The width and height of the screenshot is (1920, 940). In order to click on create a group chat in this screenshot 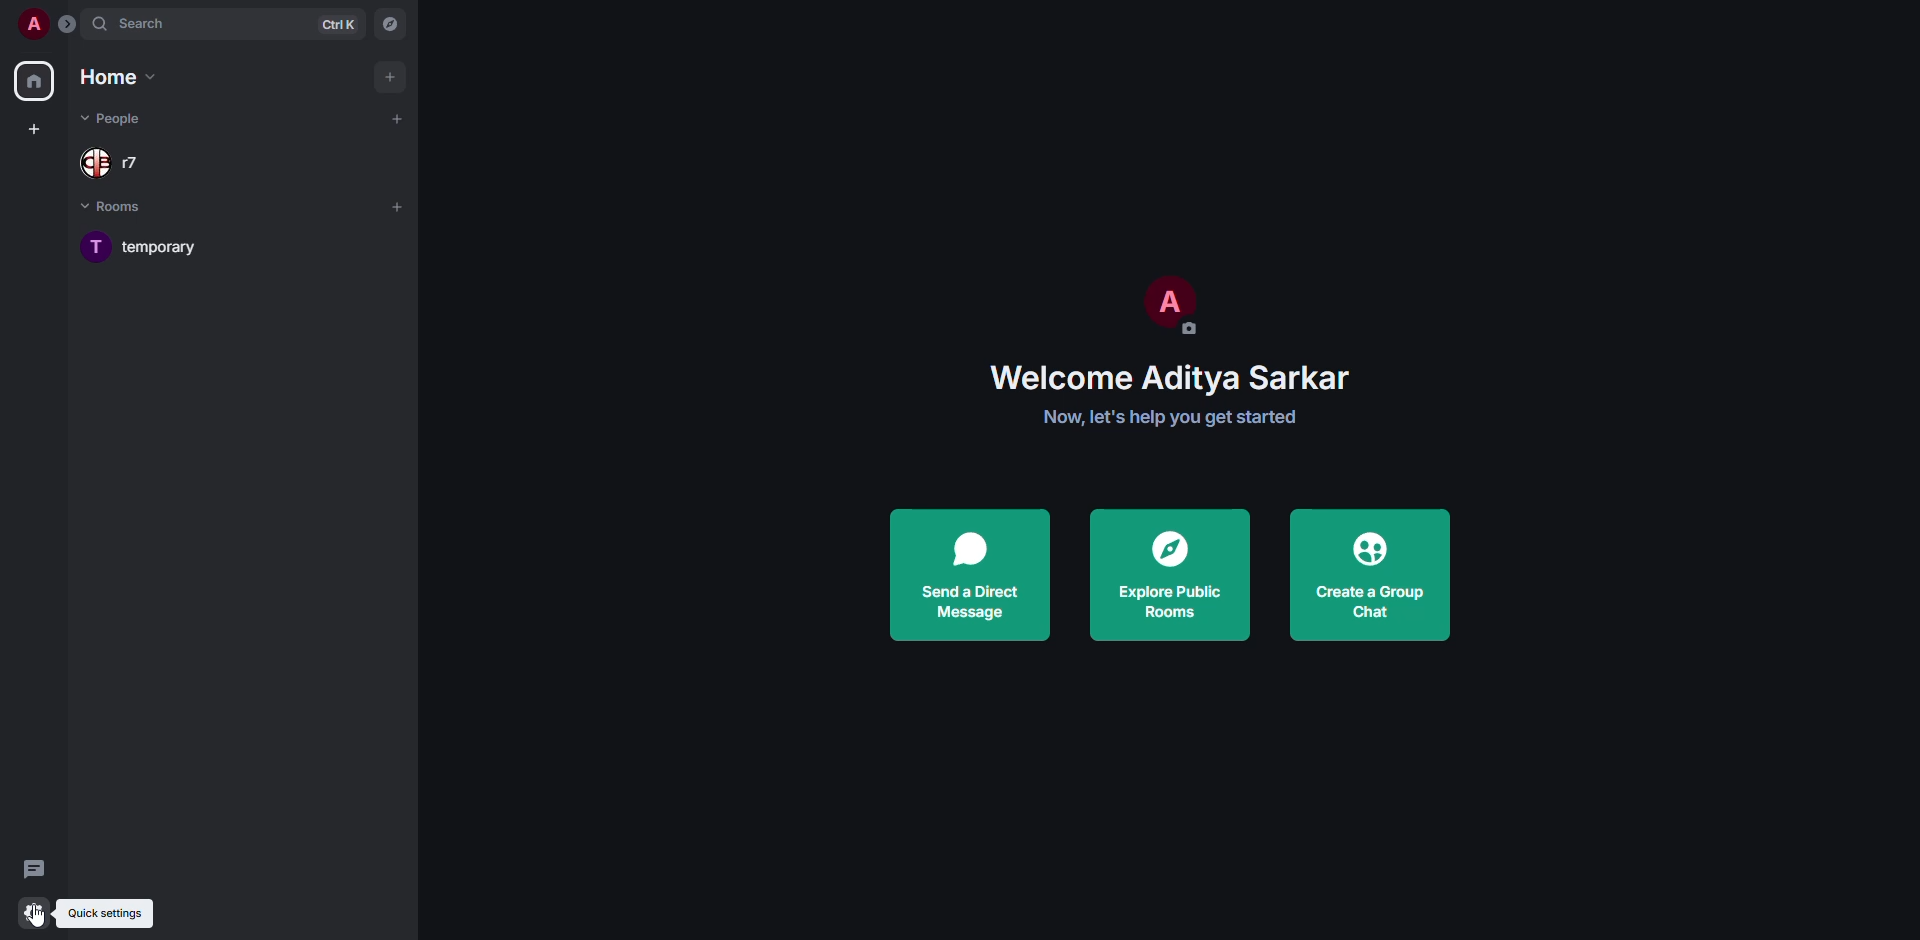, I will do `click(1371, 577)`.